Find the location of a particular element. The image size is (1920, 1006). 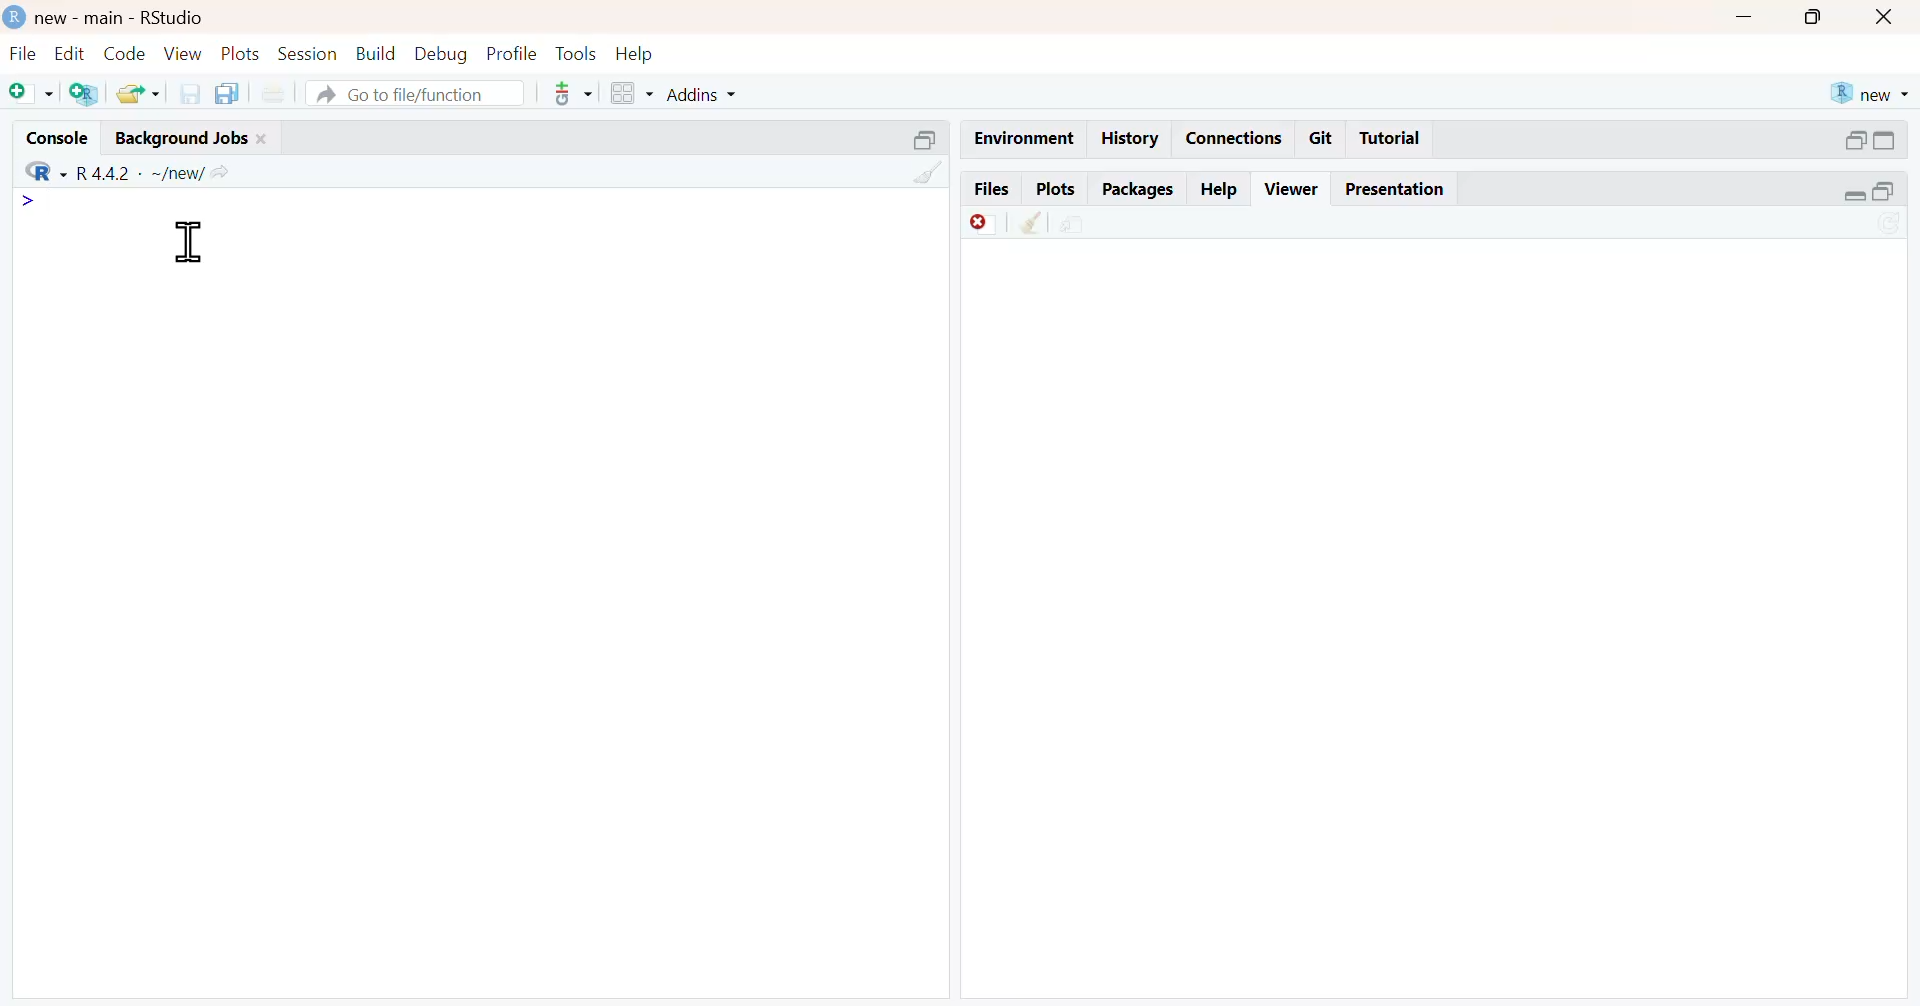

addins is located at coordinates (708, 93).